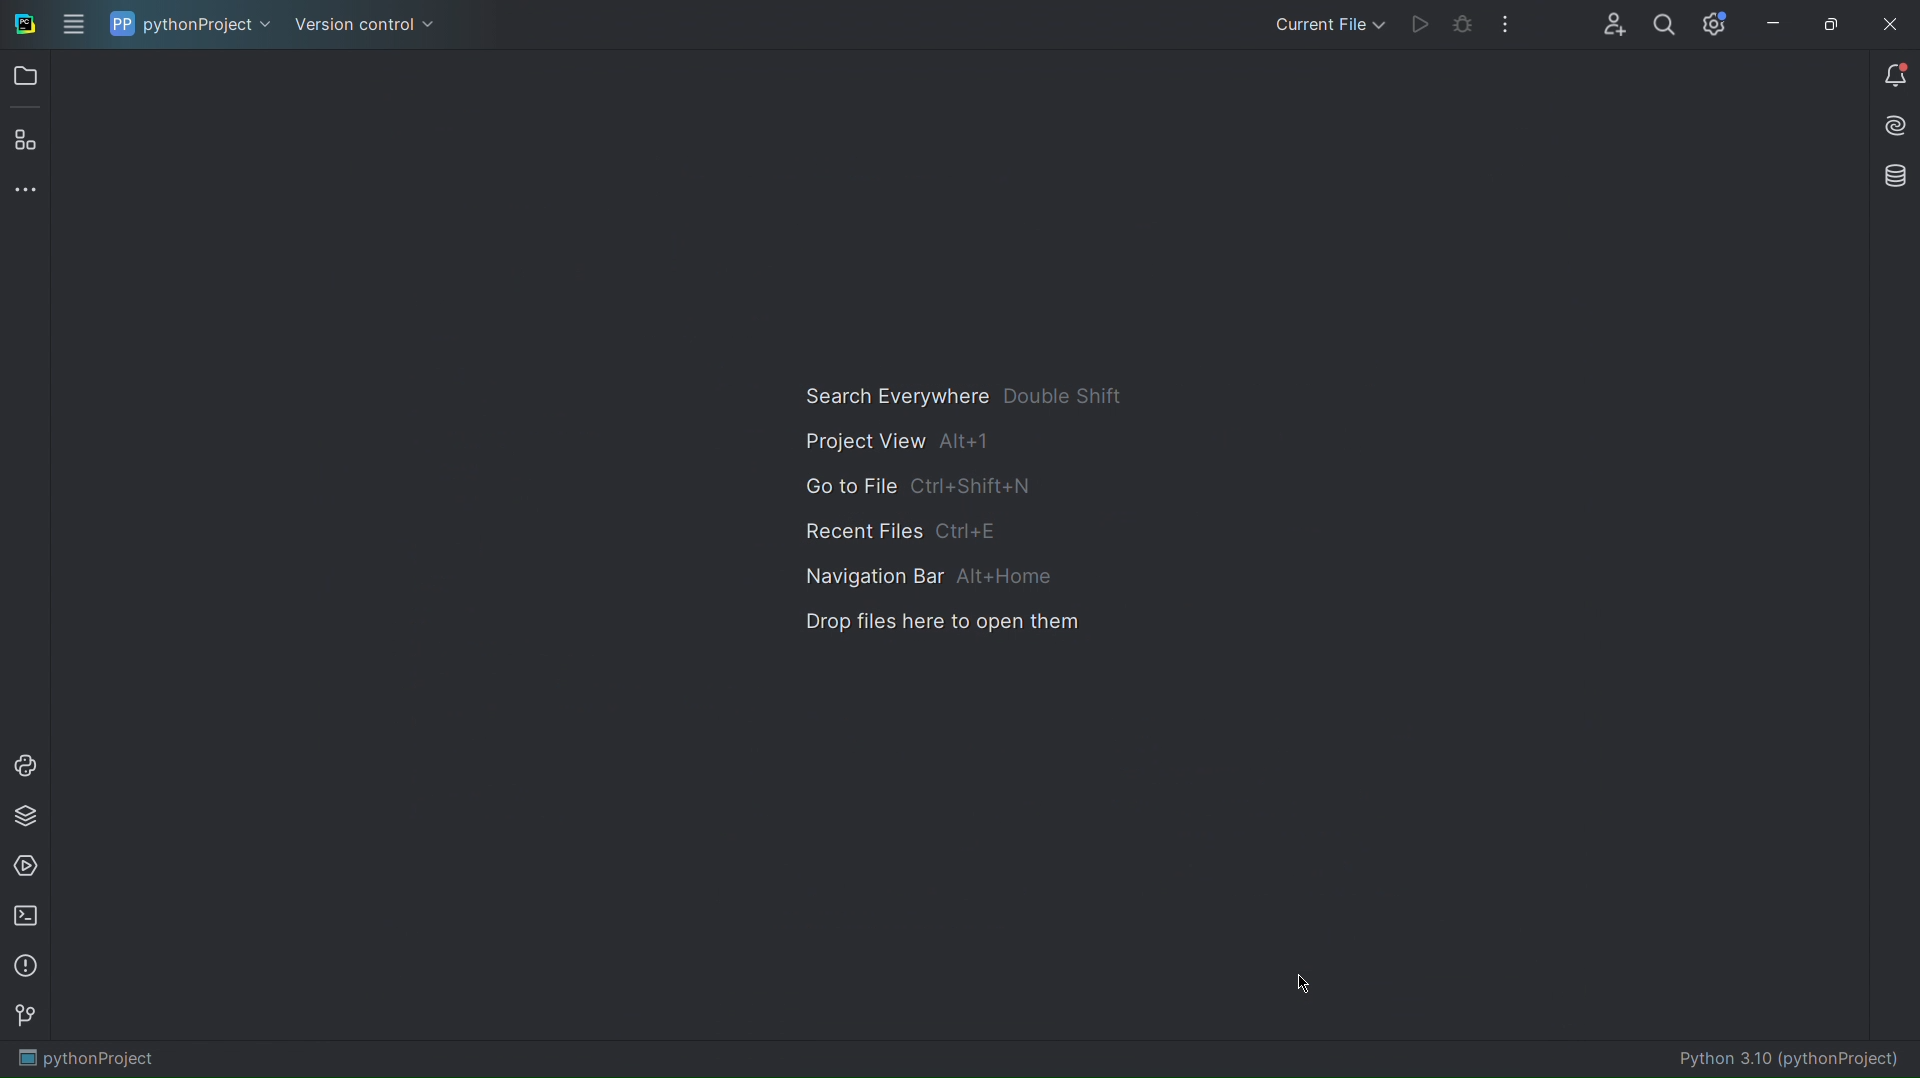 The height and width of the screenshot is (1078, 1920). Describe the element at coordinates (902, 529) in the screenshot. I see `Recent Files` at that location.